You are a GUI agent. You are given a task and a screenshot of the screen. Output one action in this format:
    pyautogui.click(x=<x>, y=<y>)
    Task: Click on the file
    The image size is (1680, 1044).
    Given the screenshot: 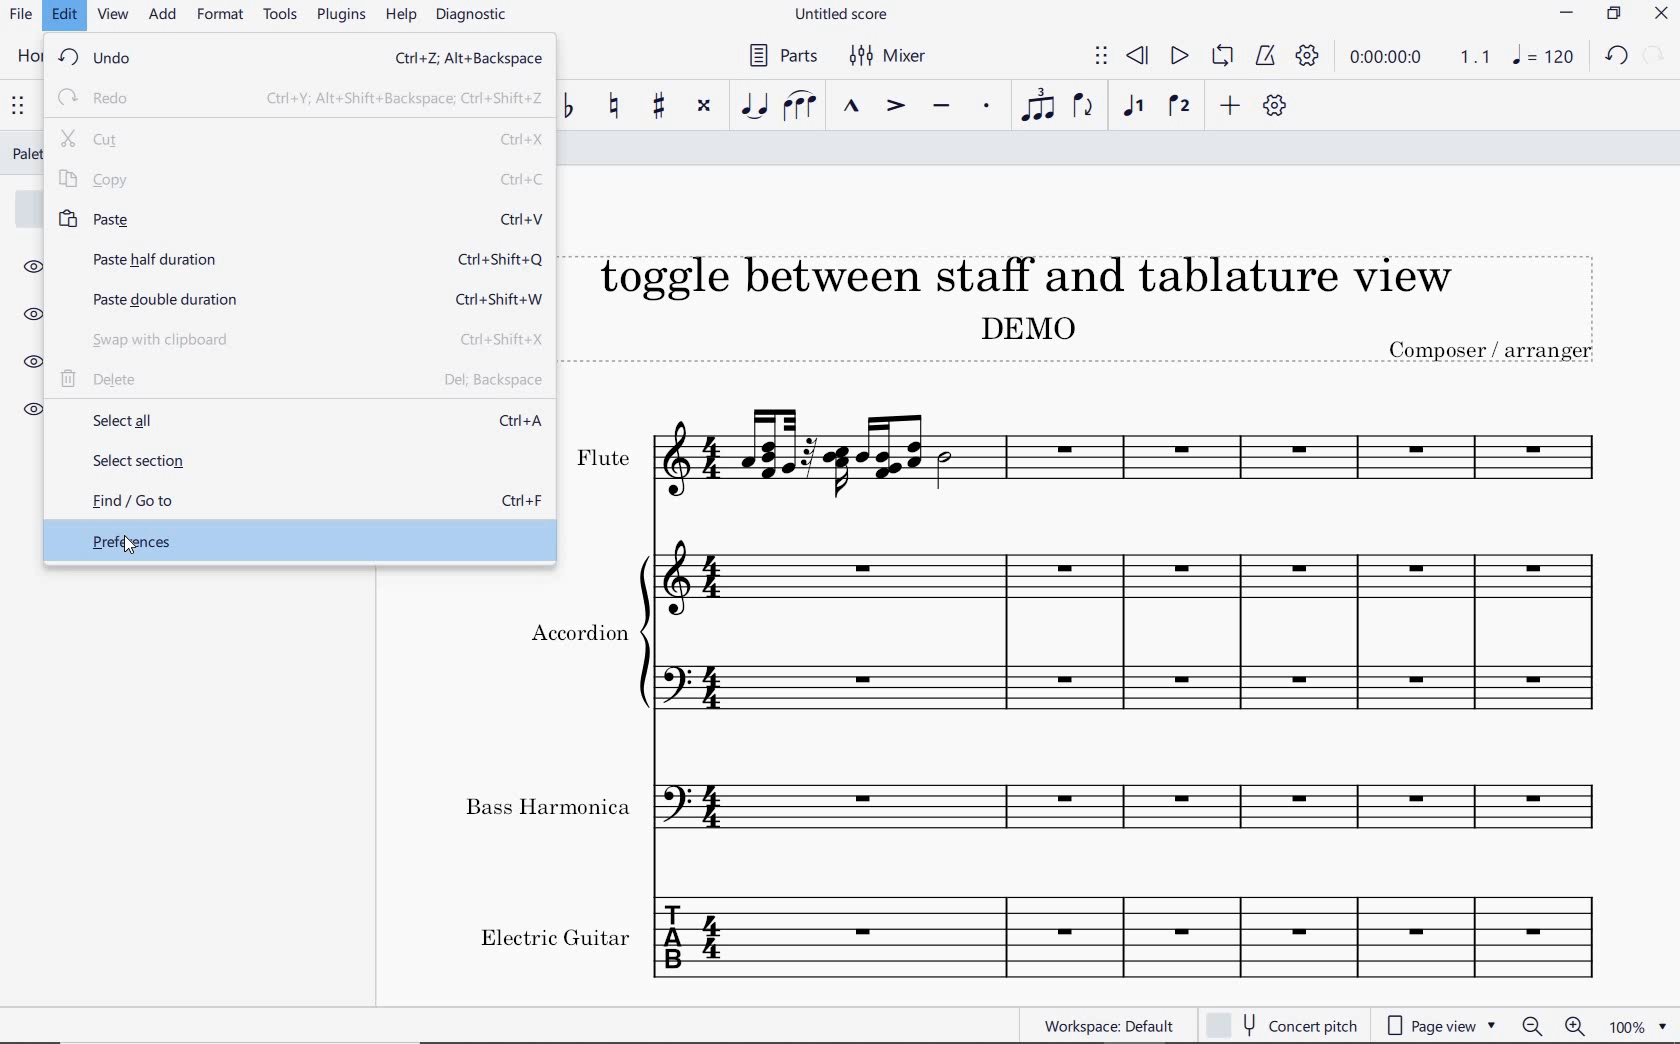 What is the action you would take?
    pyautogui.click(x=21, y=17)
    